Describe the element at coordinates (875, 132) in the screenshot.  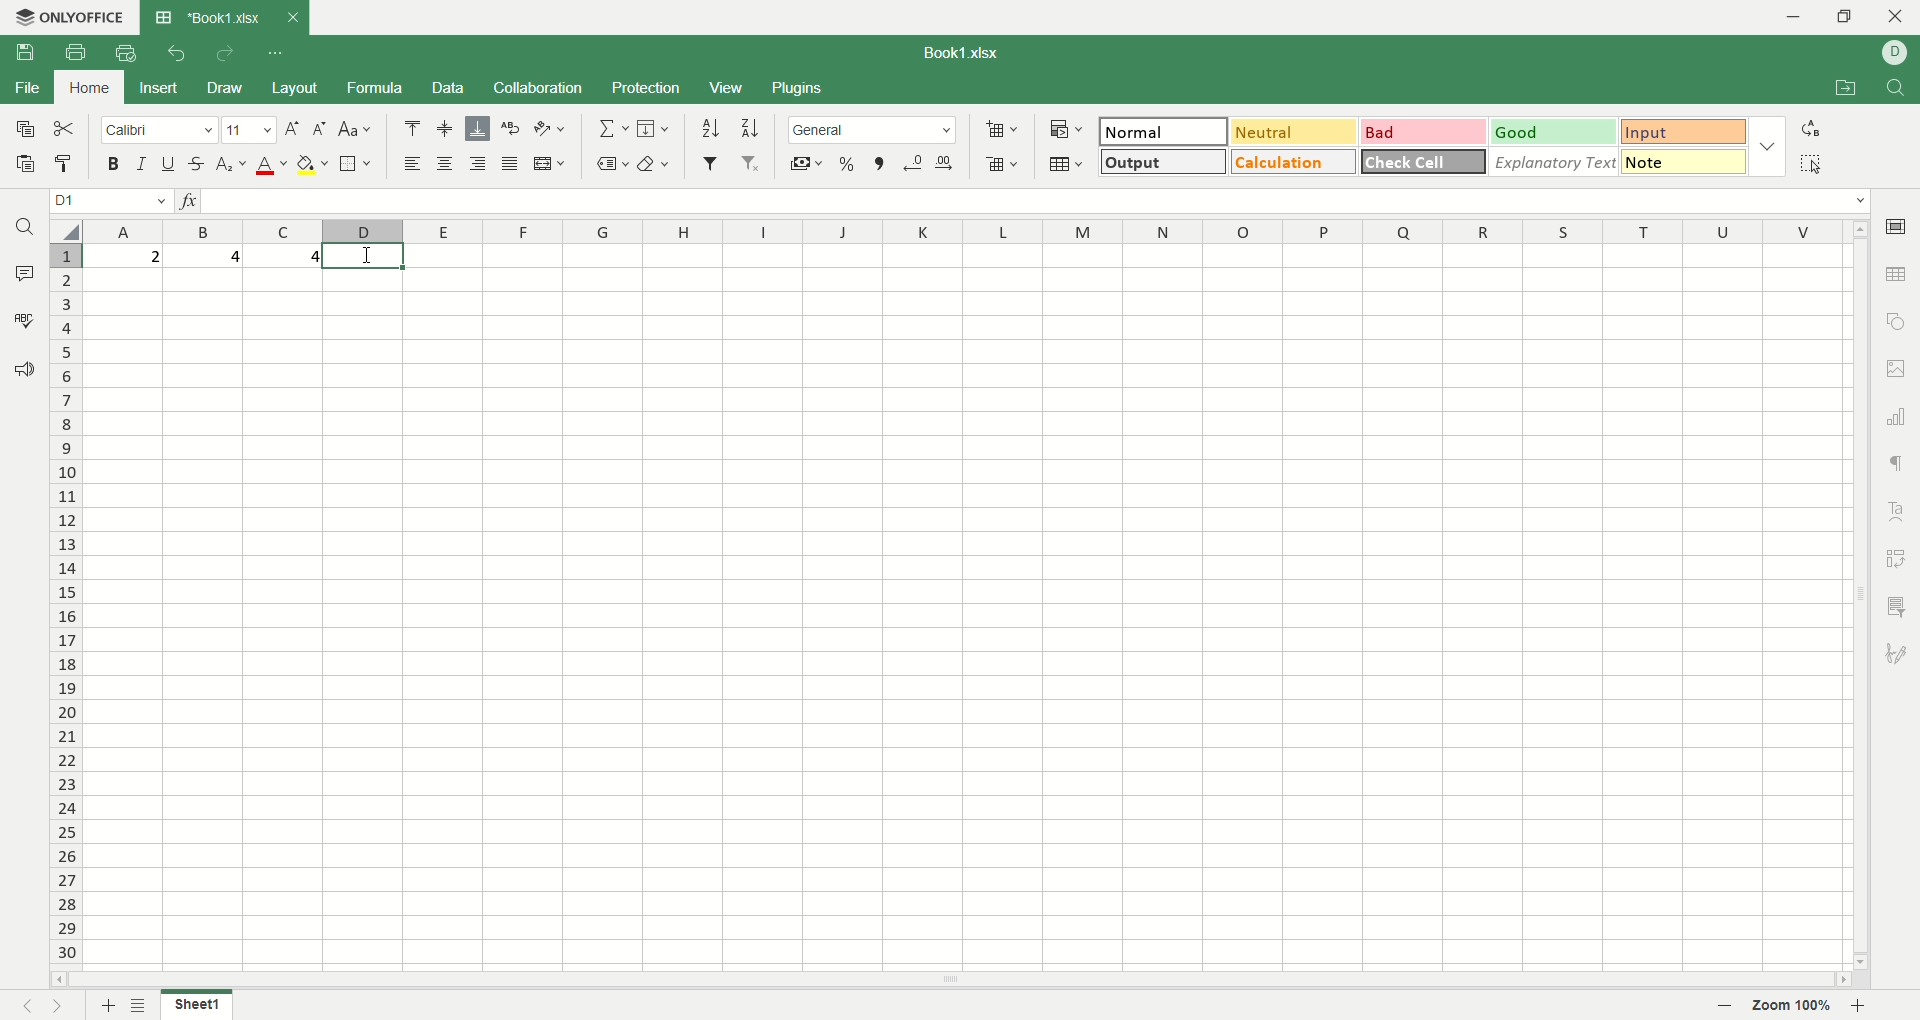
I see `general` at that location.